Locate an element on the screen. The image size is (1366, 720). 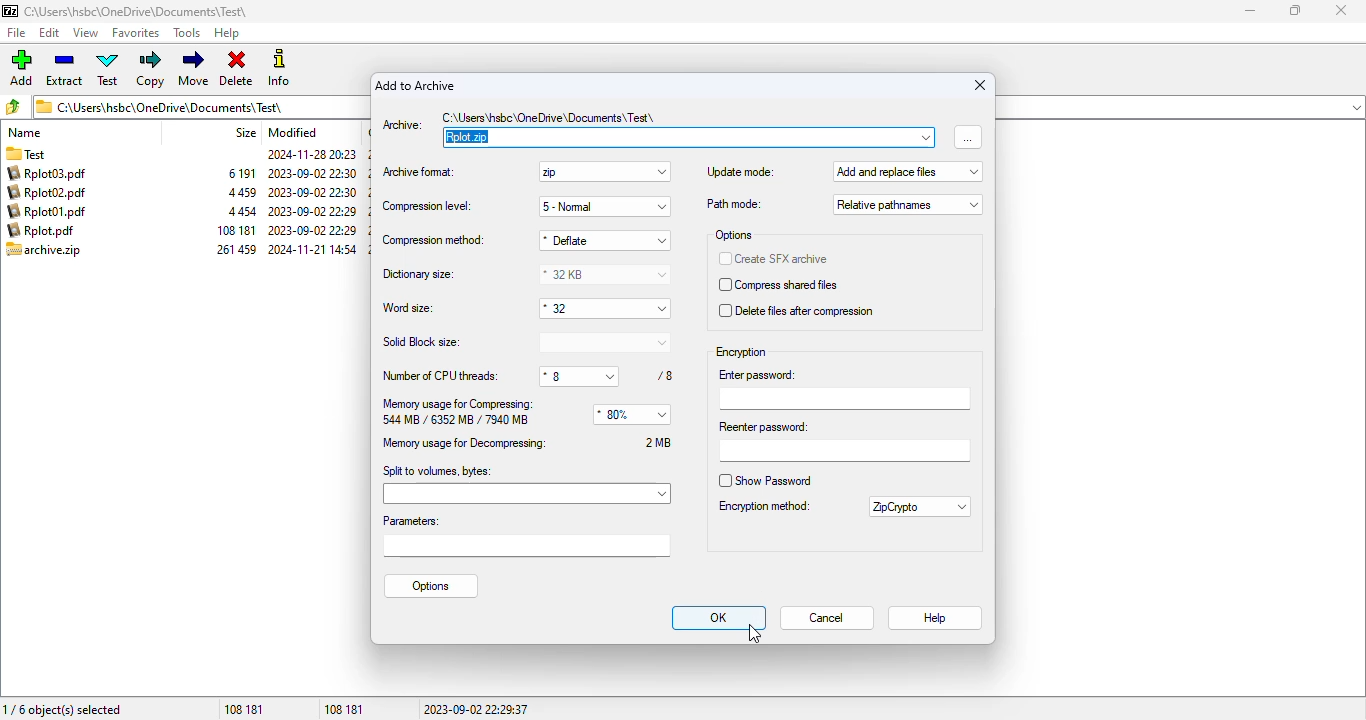
browse  is located at coordinates (968, 136).